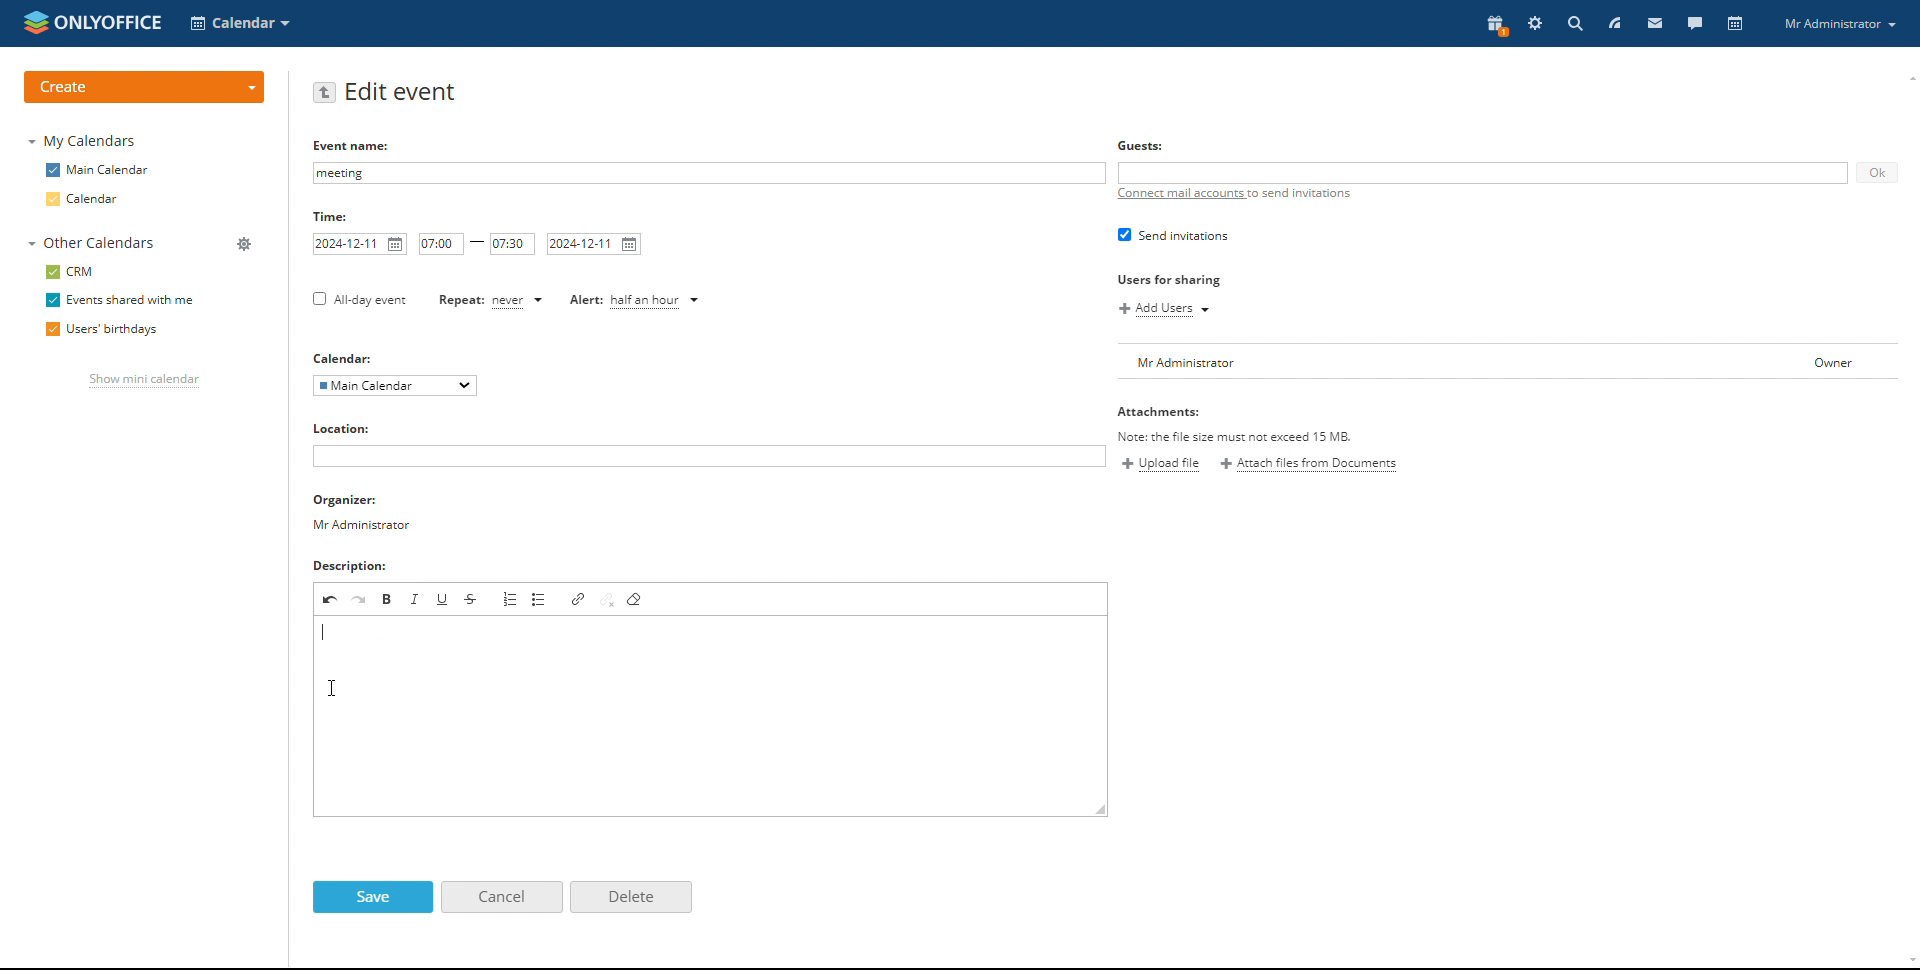 This screenshot has width=1920, height=970. What do you see at coordinates (593, 244) in the screenshot?
I see `end date` at bounding box center [593, 244].